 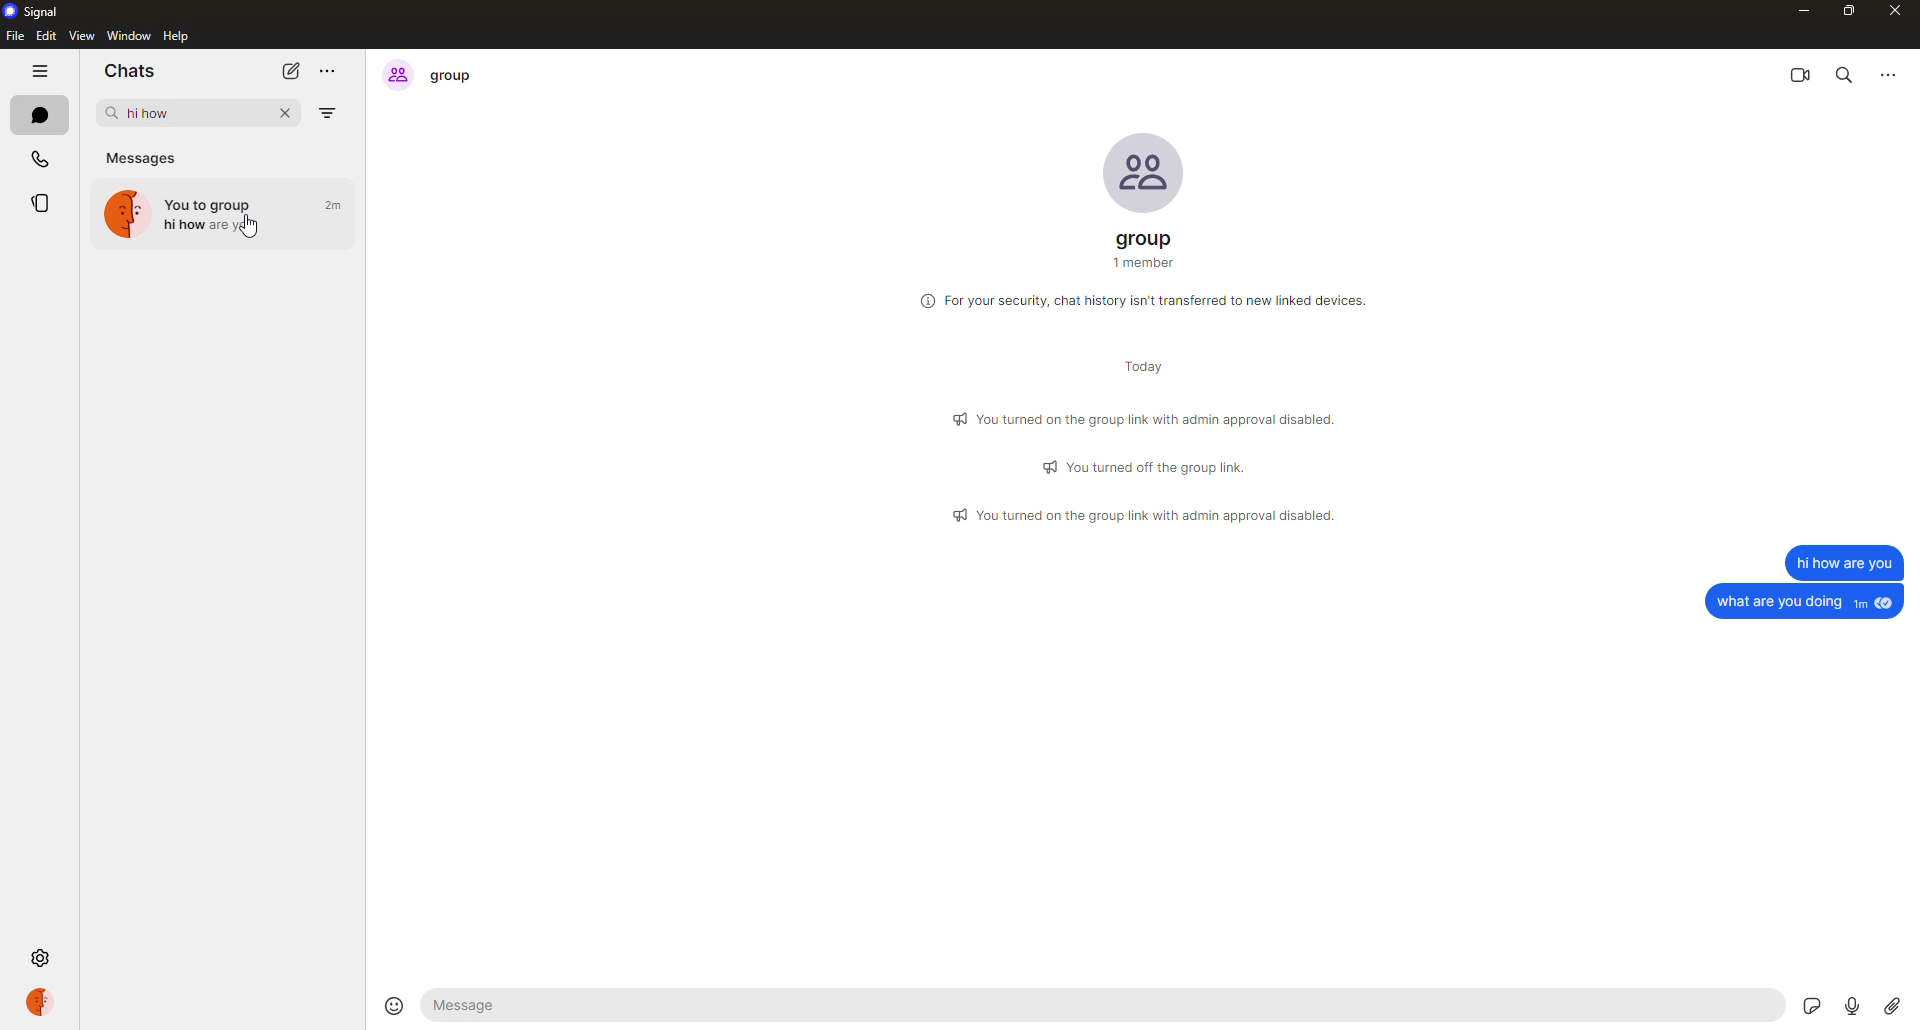 I want to click on view, so click(x=82, y=38).